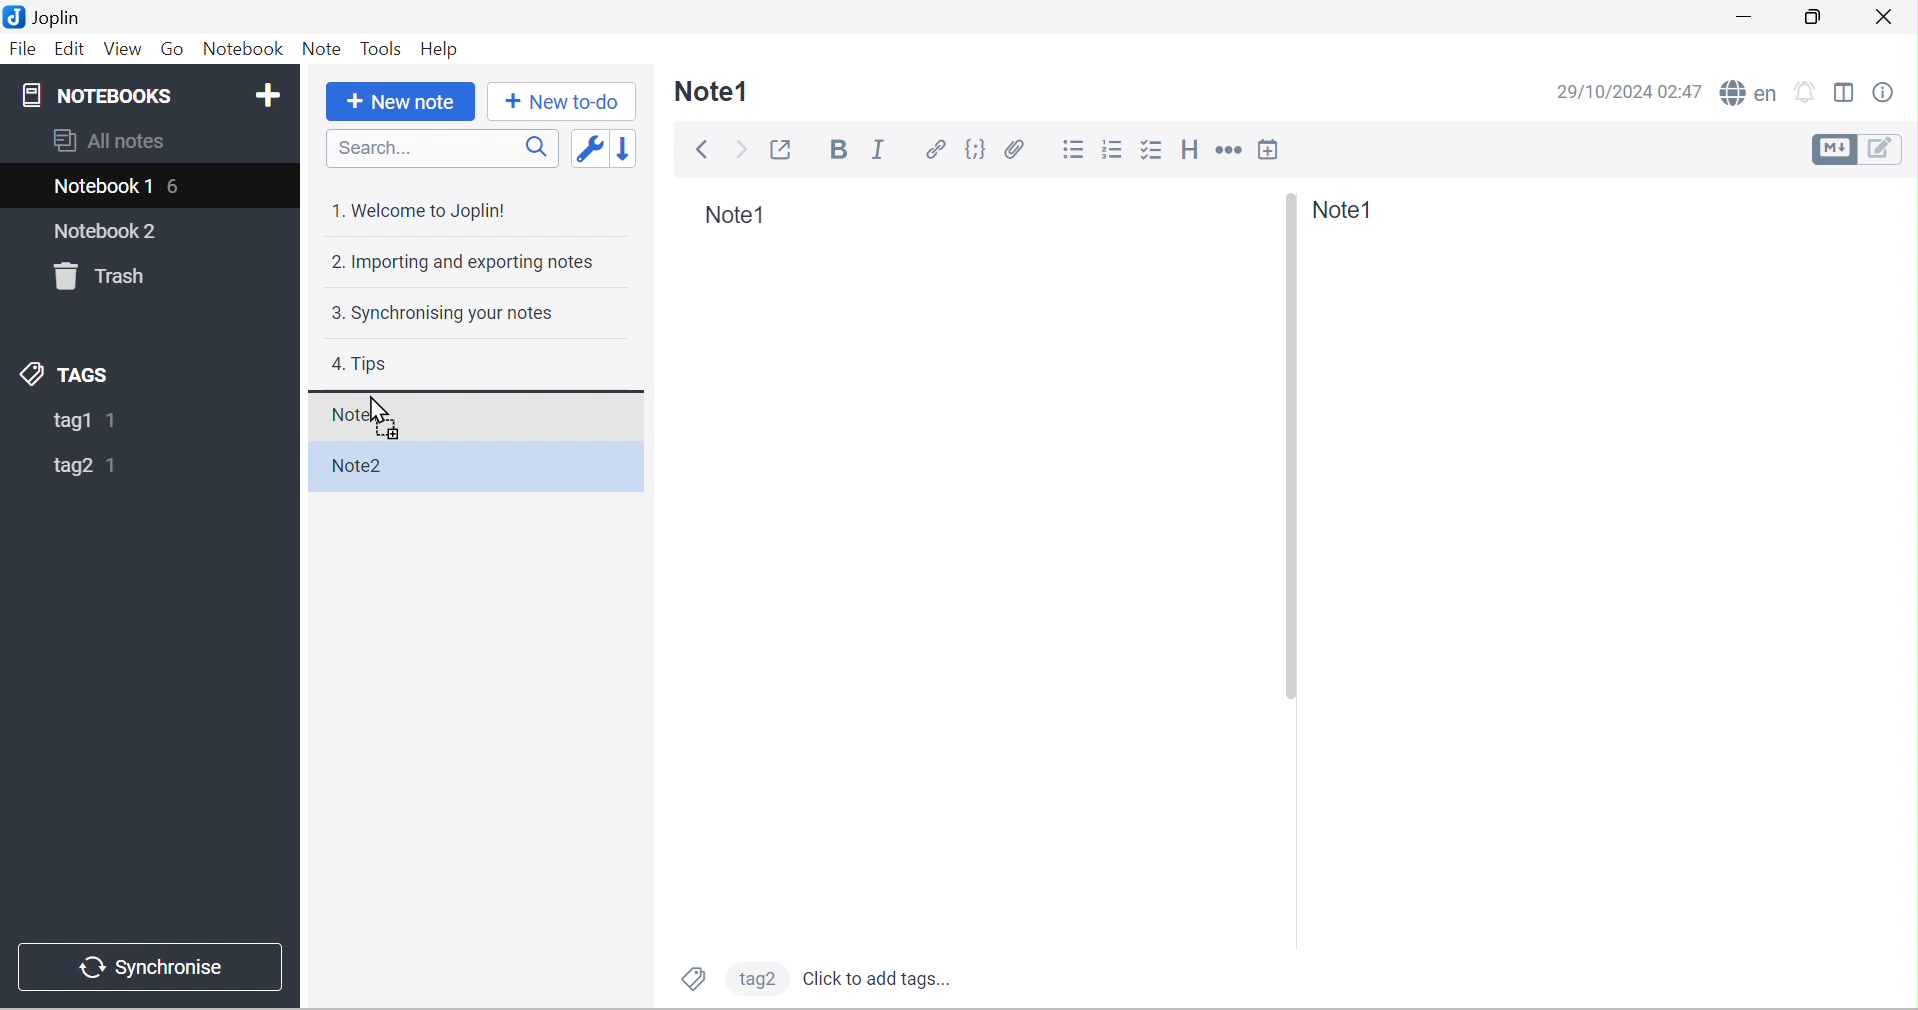 The height and width of the screenshot is (1010, 1918). What do you see at coordinates (111, 139) in the screenshot?
I see `All notes` at bounding box center [111, 139].